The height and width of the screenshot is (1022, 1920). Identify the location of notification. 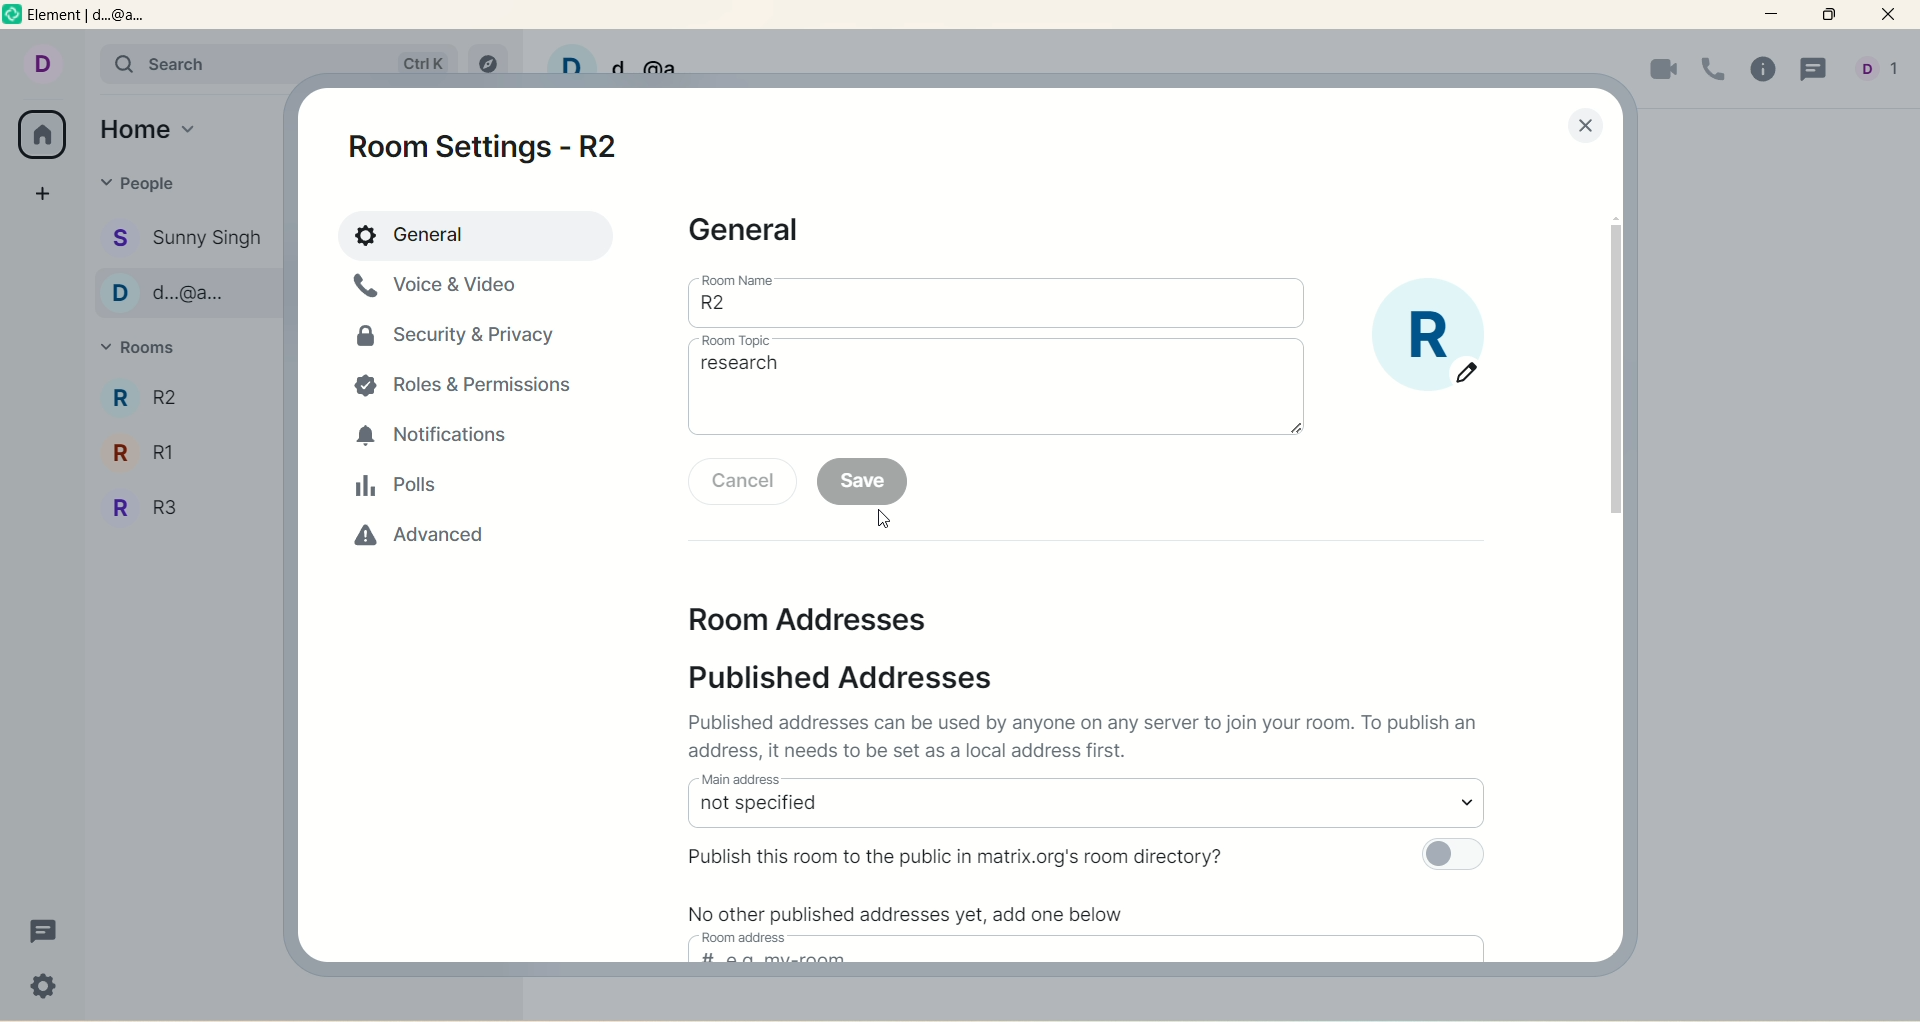
(437, 437).